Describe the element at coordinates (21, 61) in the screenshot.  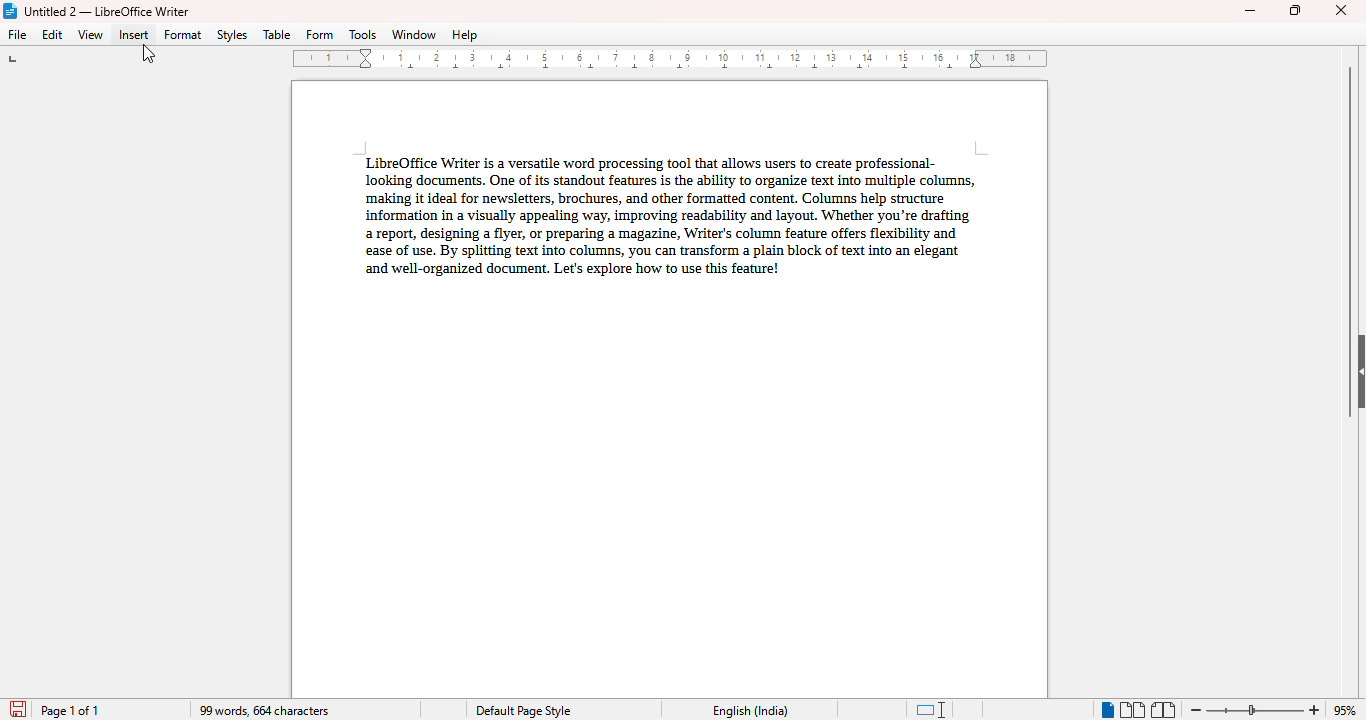
I see `tab stop` at that location.